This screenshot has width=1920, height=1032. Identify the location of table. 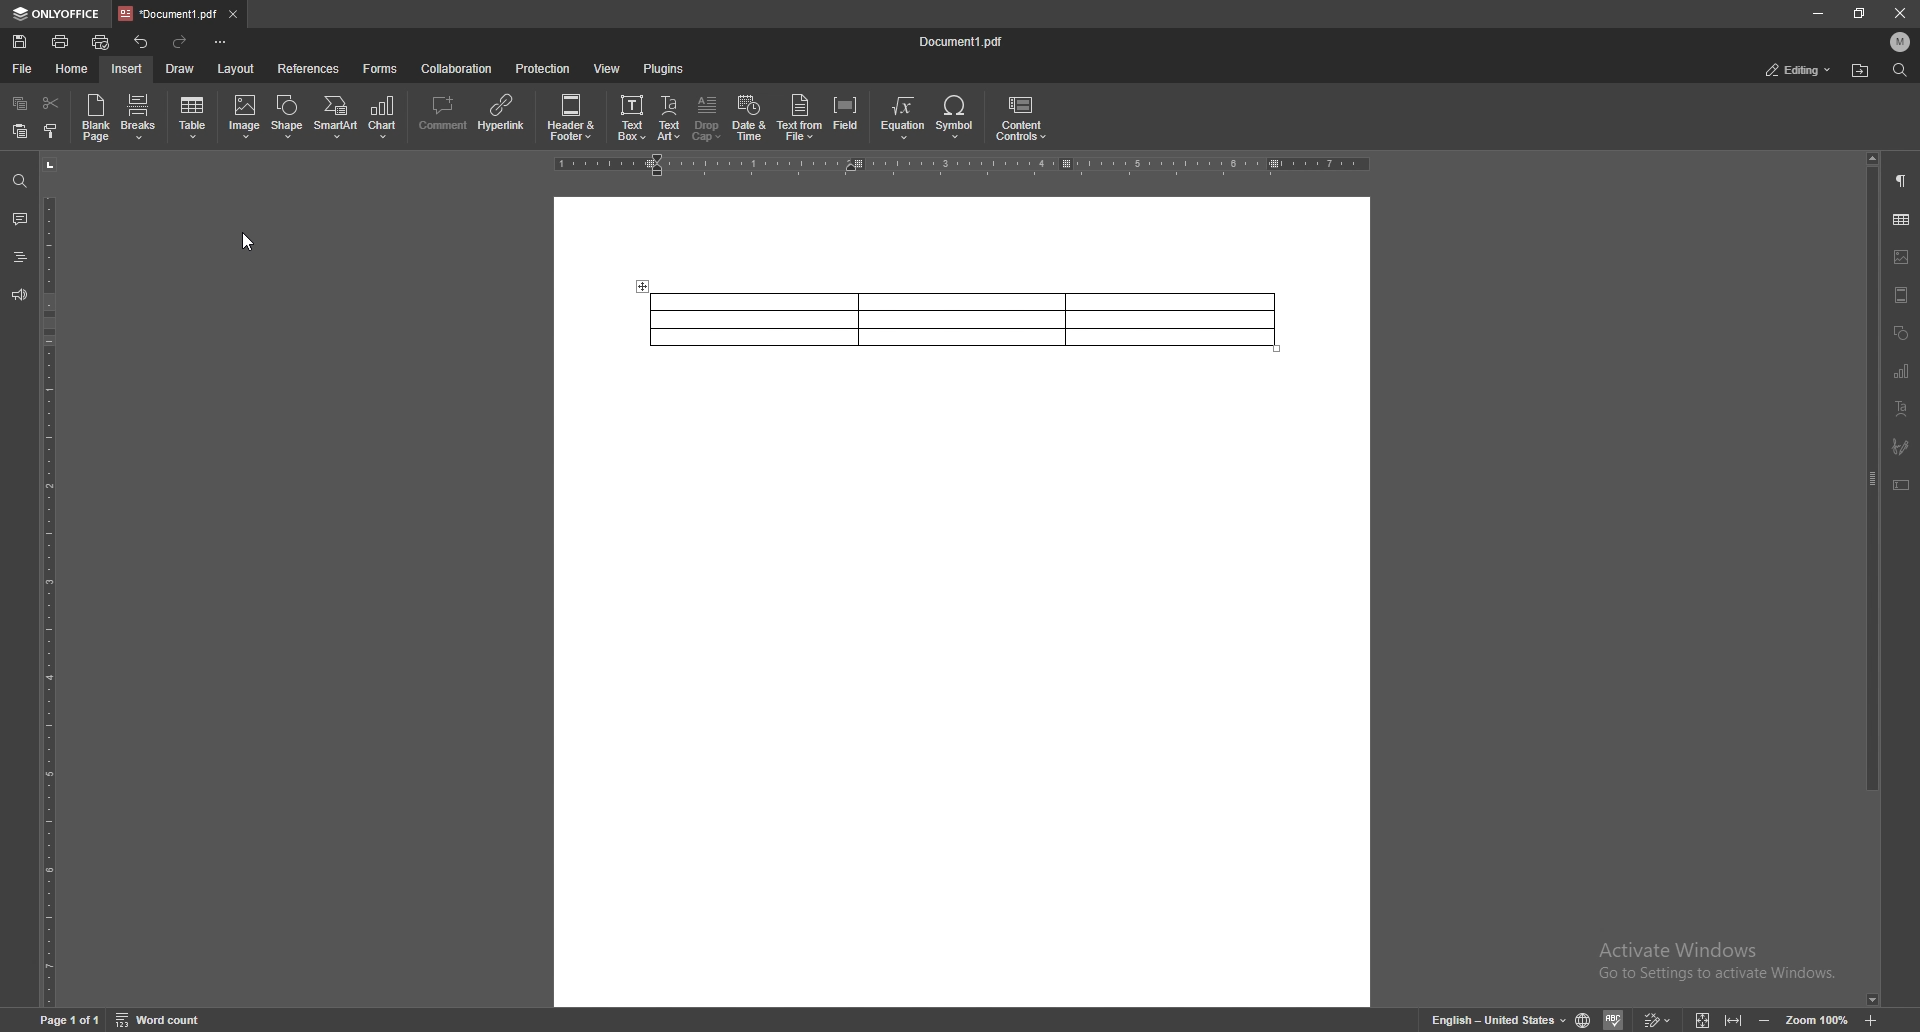
(961, 320).